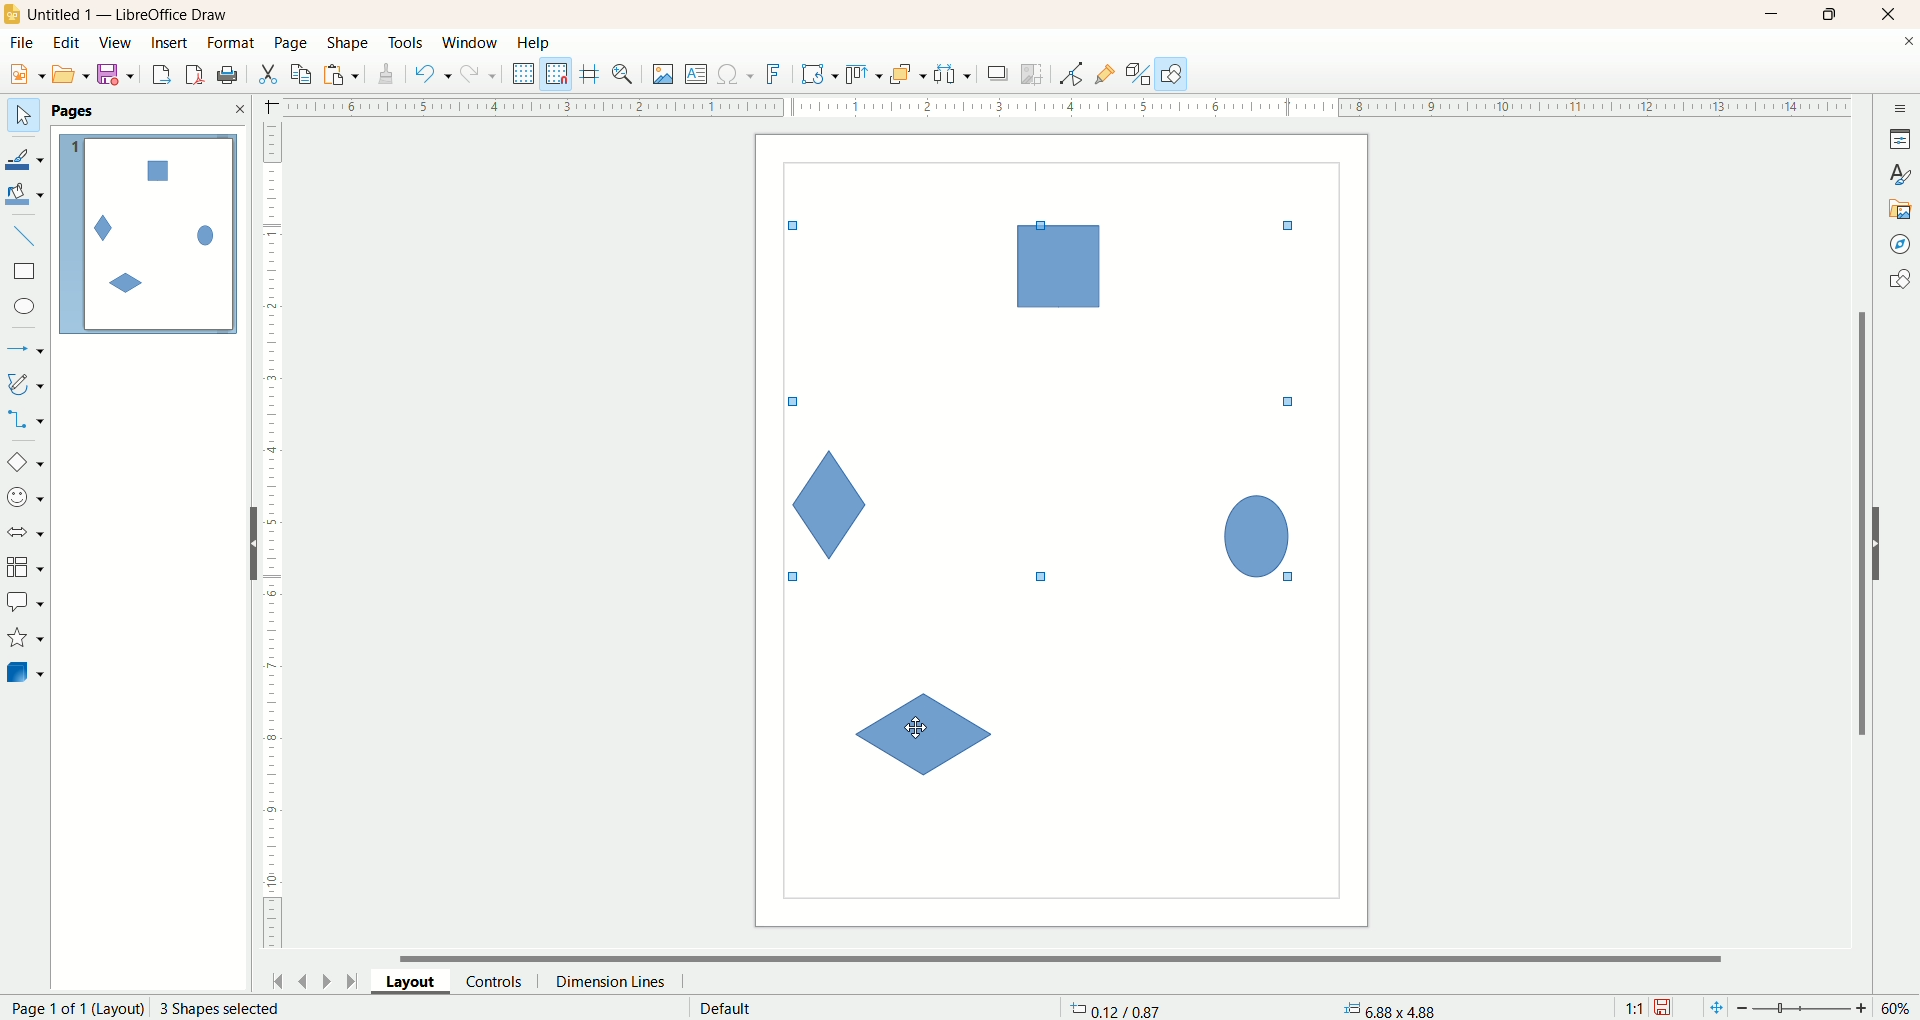  What do you see at coordinates (1773, 14) in the screenshot?
I see `minimize` at bounding box center [1773, 14].